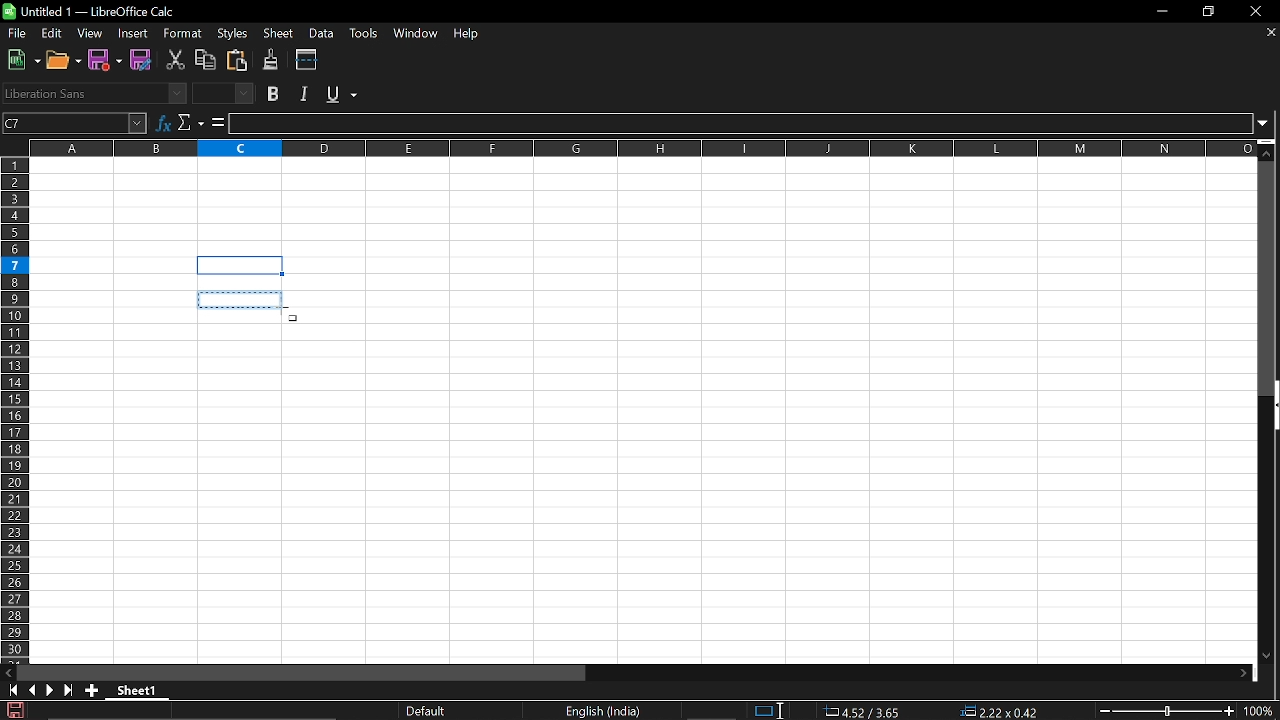  I want to click on Select function, so click(191, 122).